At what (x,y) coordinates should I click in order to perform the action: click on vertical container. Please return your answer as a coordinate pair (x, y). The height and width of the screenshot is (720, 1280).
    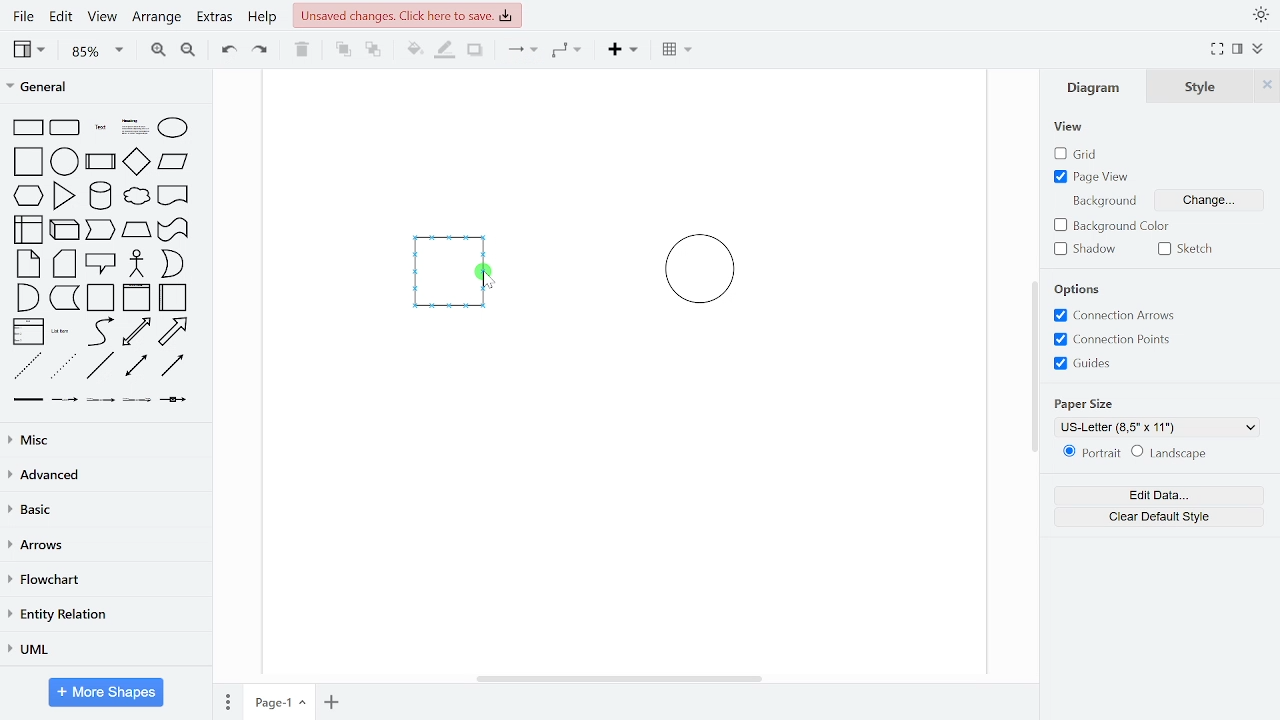
    Looking at the image, I should click on (136, 298).